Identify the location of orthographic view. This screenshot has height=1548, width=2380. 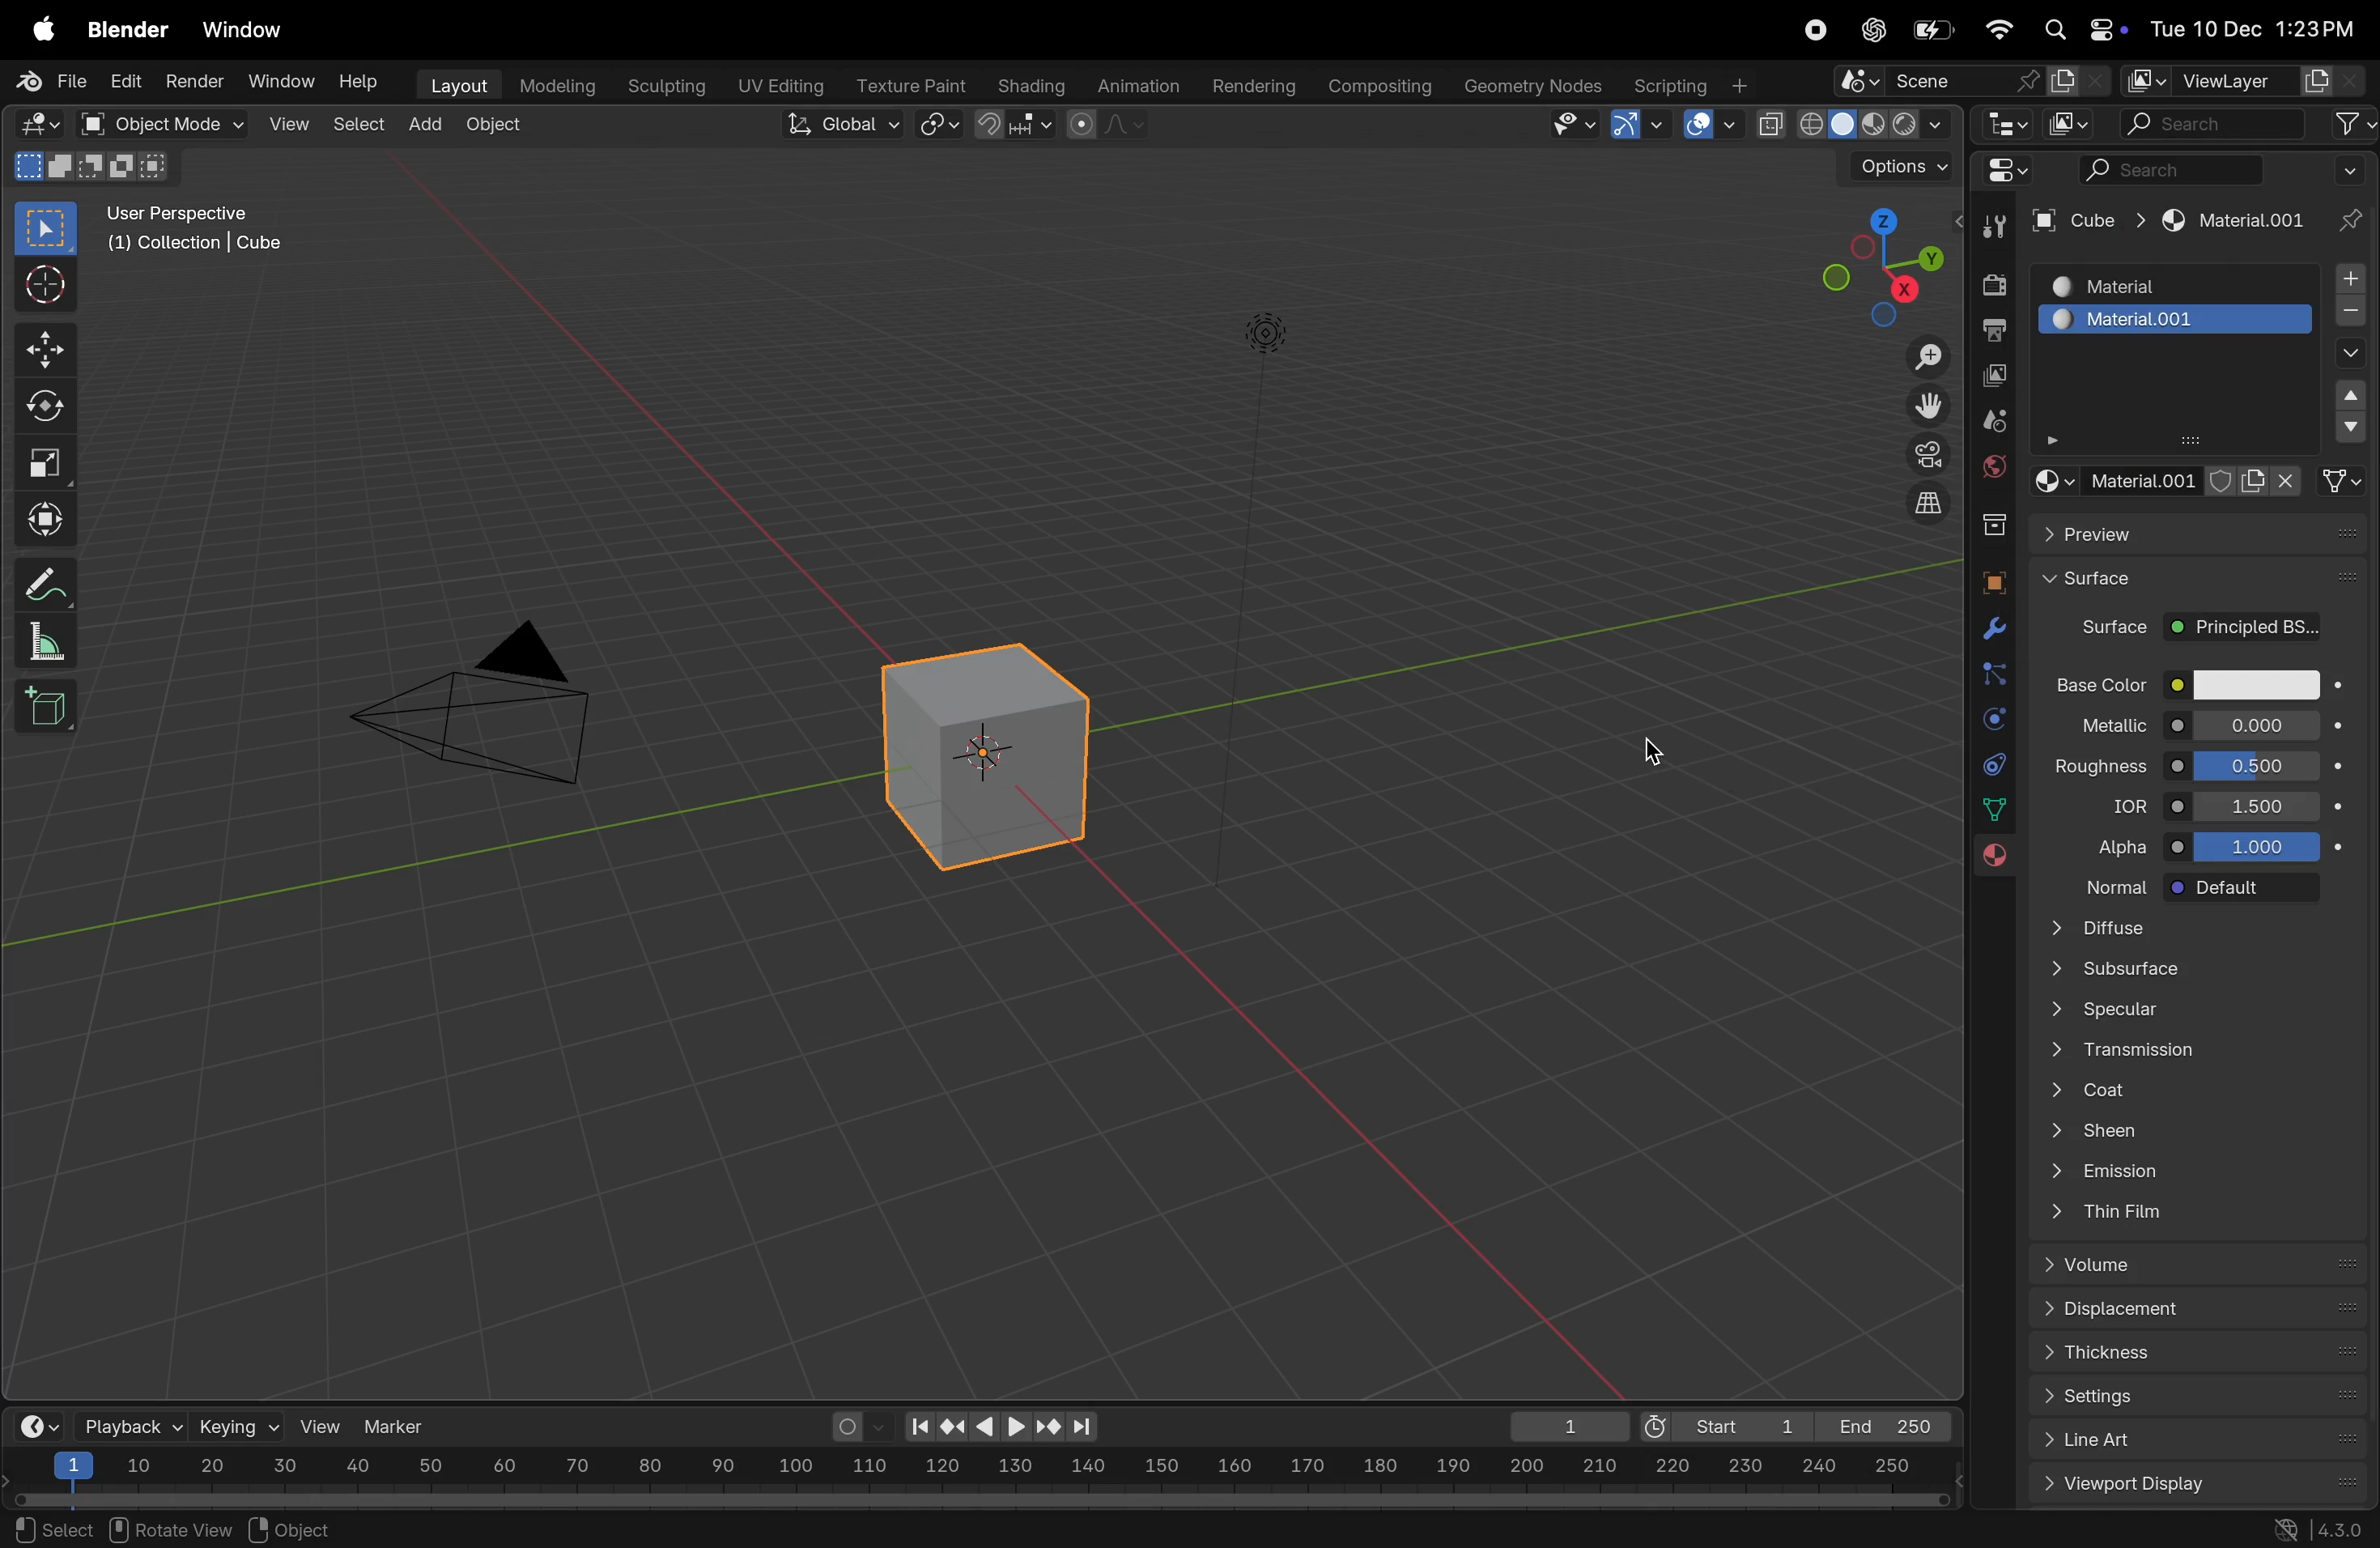
(1931, 502).